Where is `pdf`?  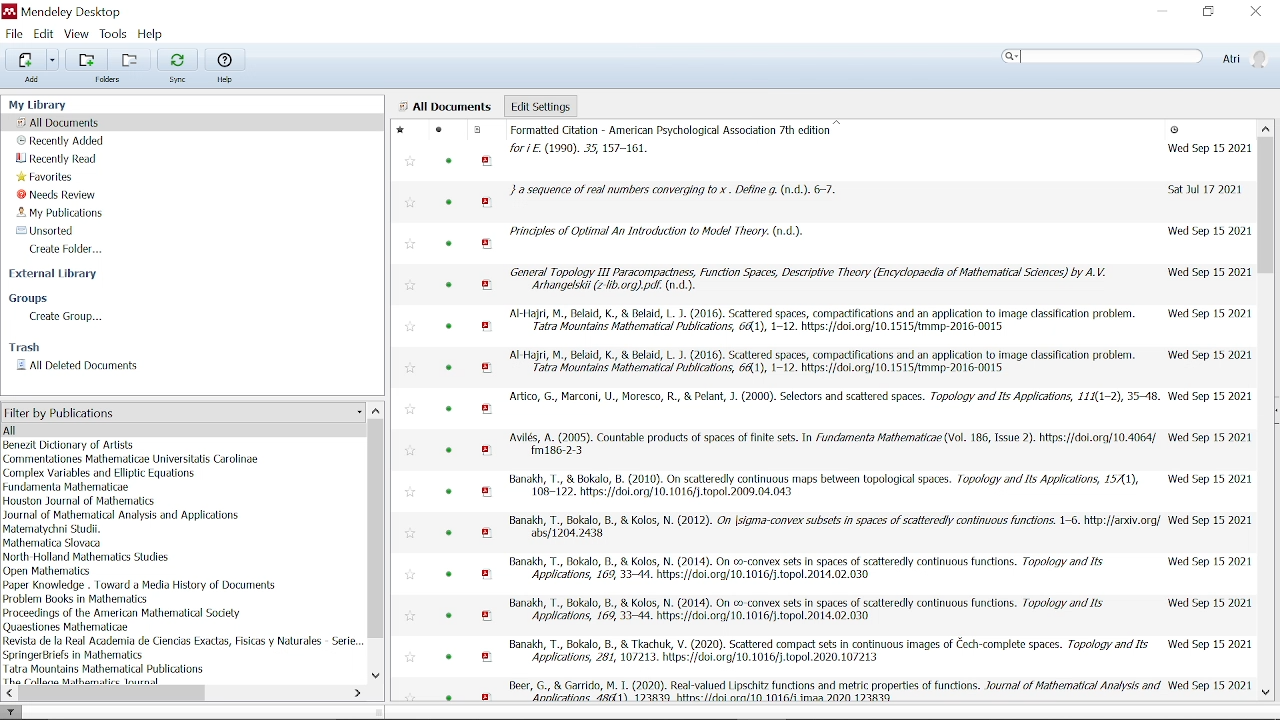
pdf is located at coordinates (489, 656).